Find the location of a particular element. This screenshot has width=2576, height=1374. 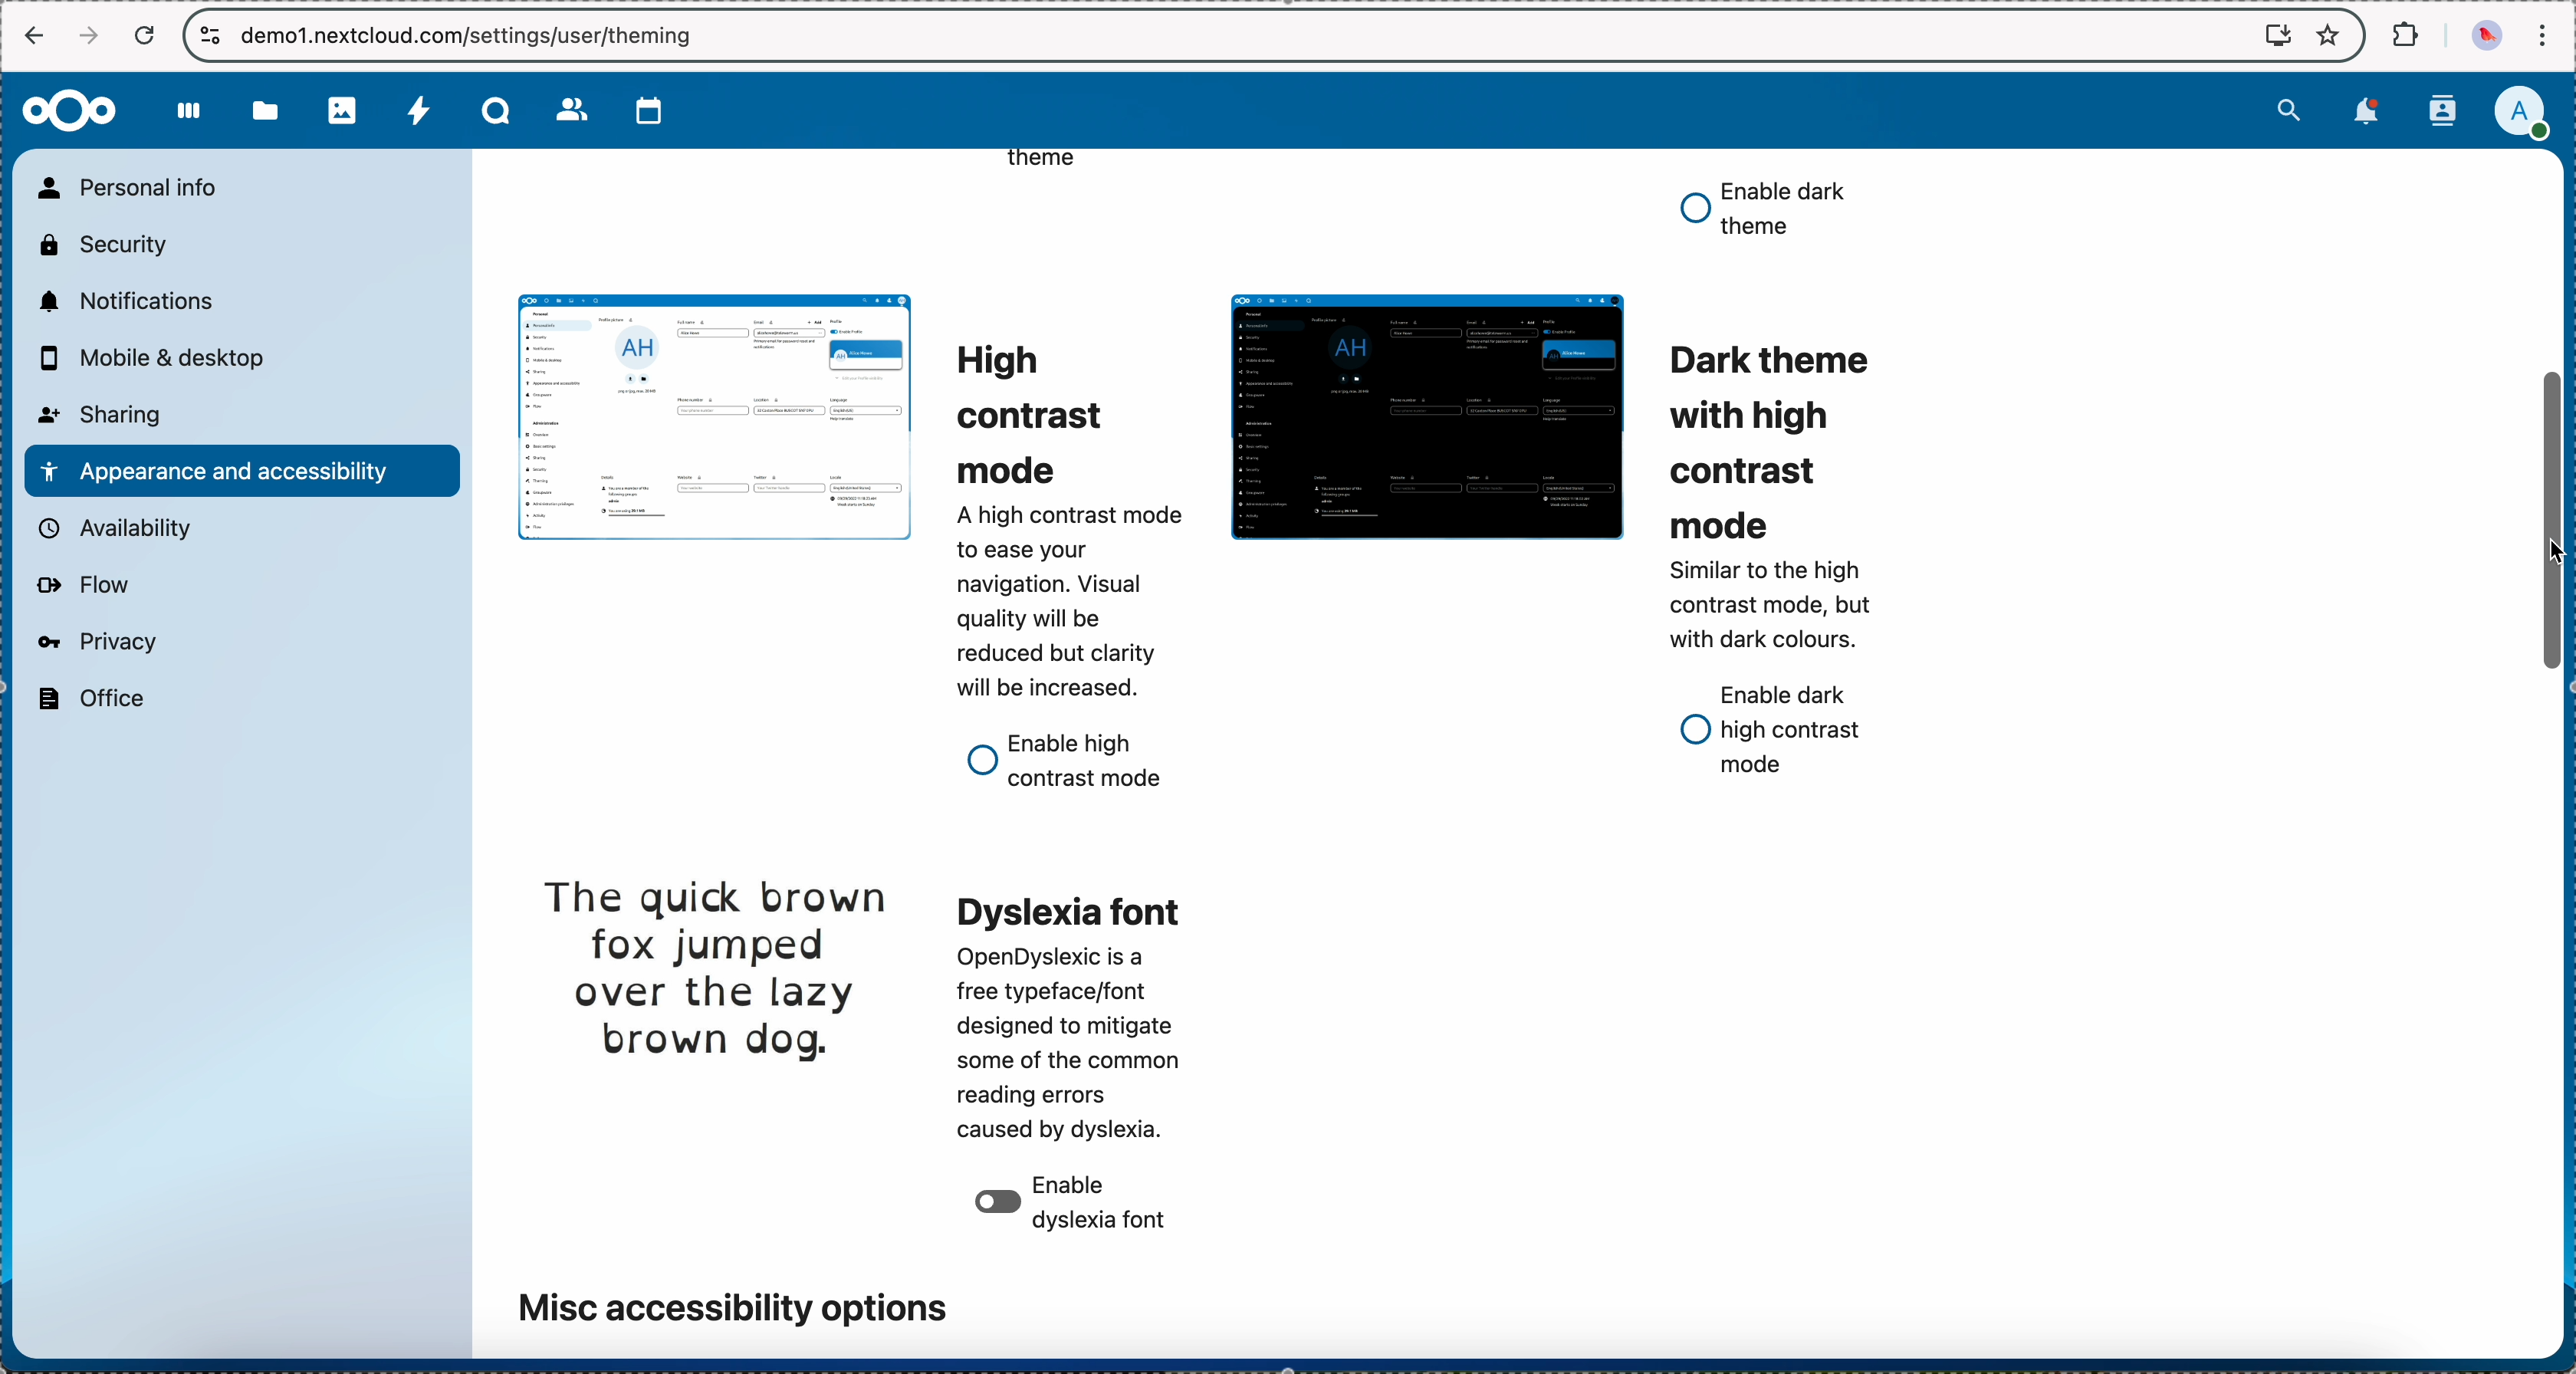

enable dark theme option is located at coordinates (1763, 210).